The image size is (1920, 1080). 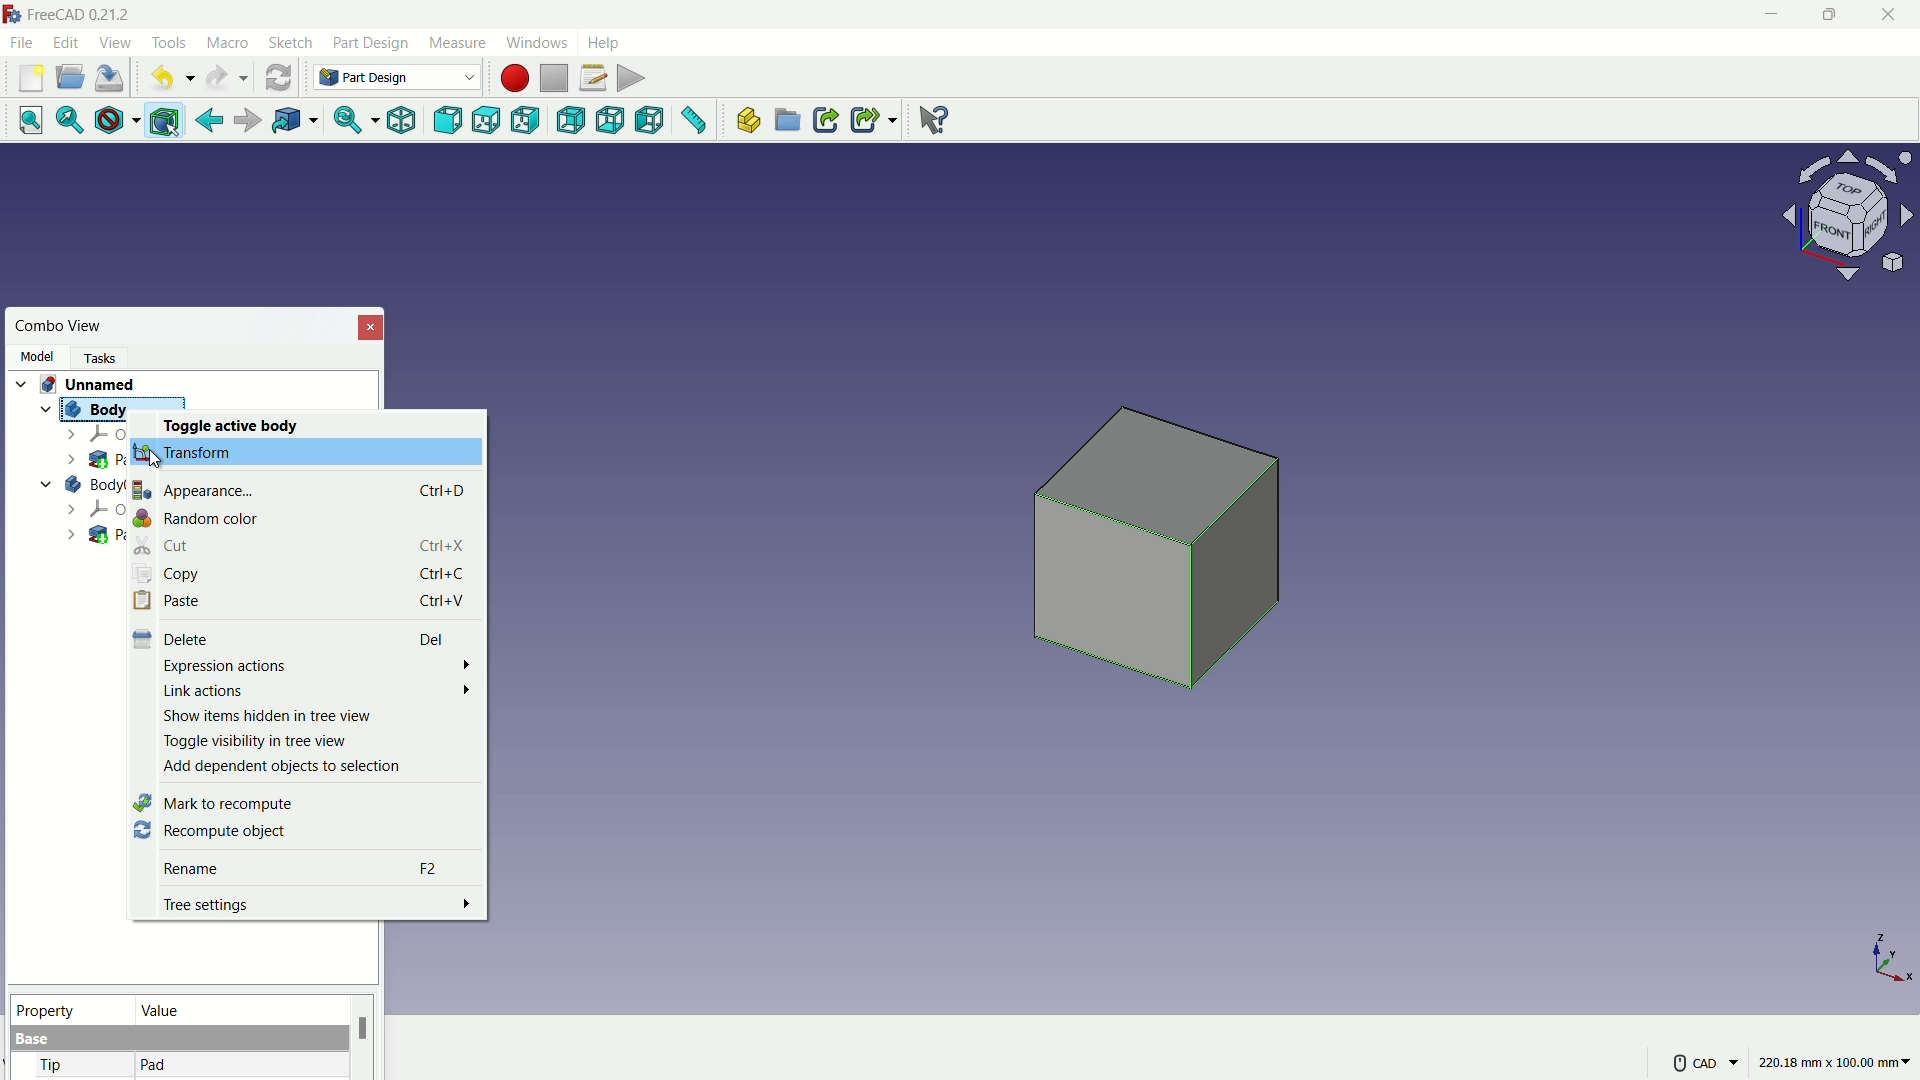 What do you see at coordinates (216, 803) in the screenshot?
I see `Mark to recompute` at bounding box center [216, 803].